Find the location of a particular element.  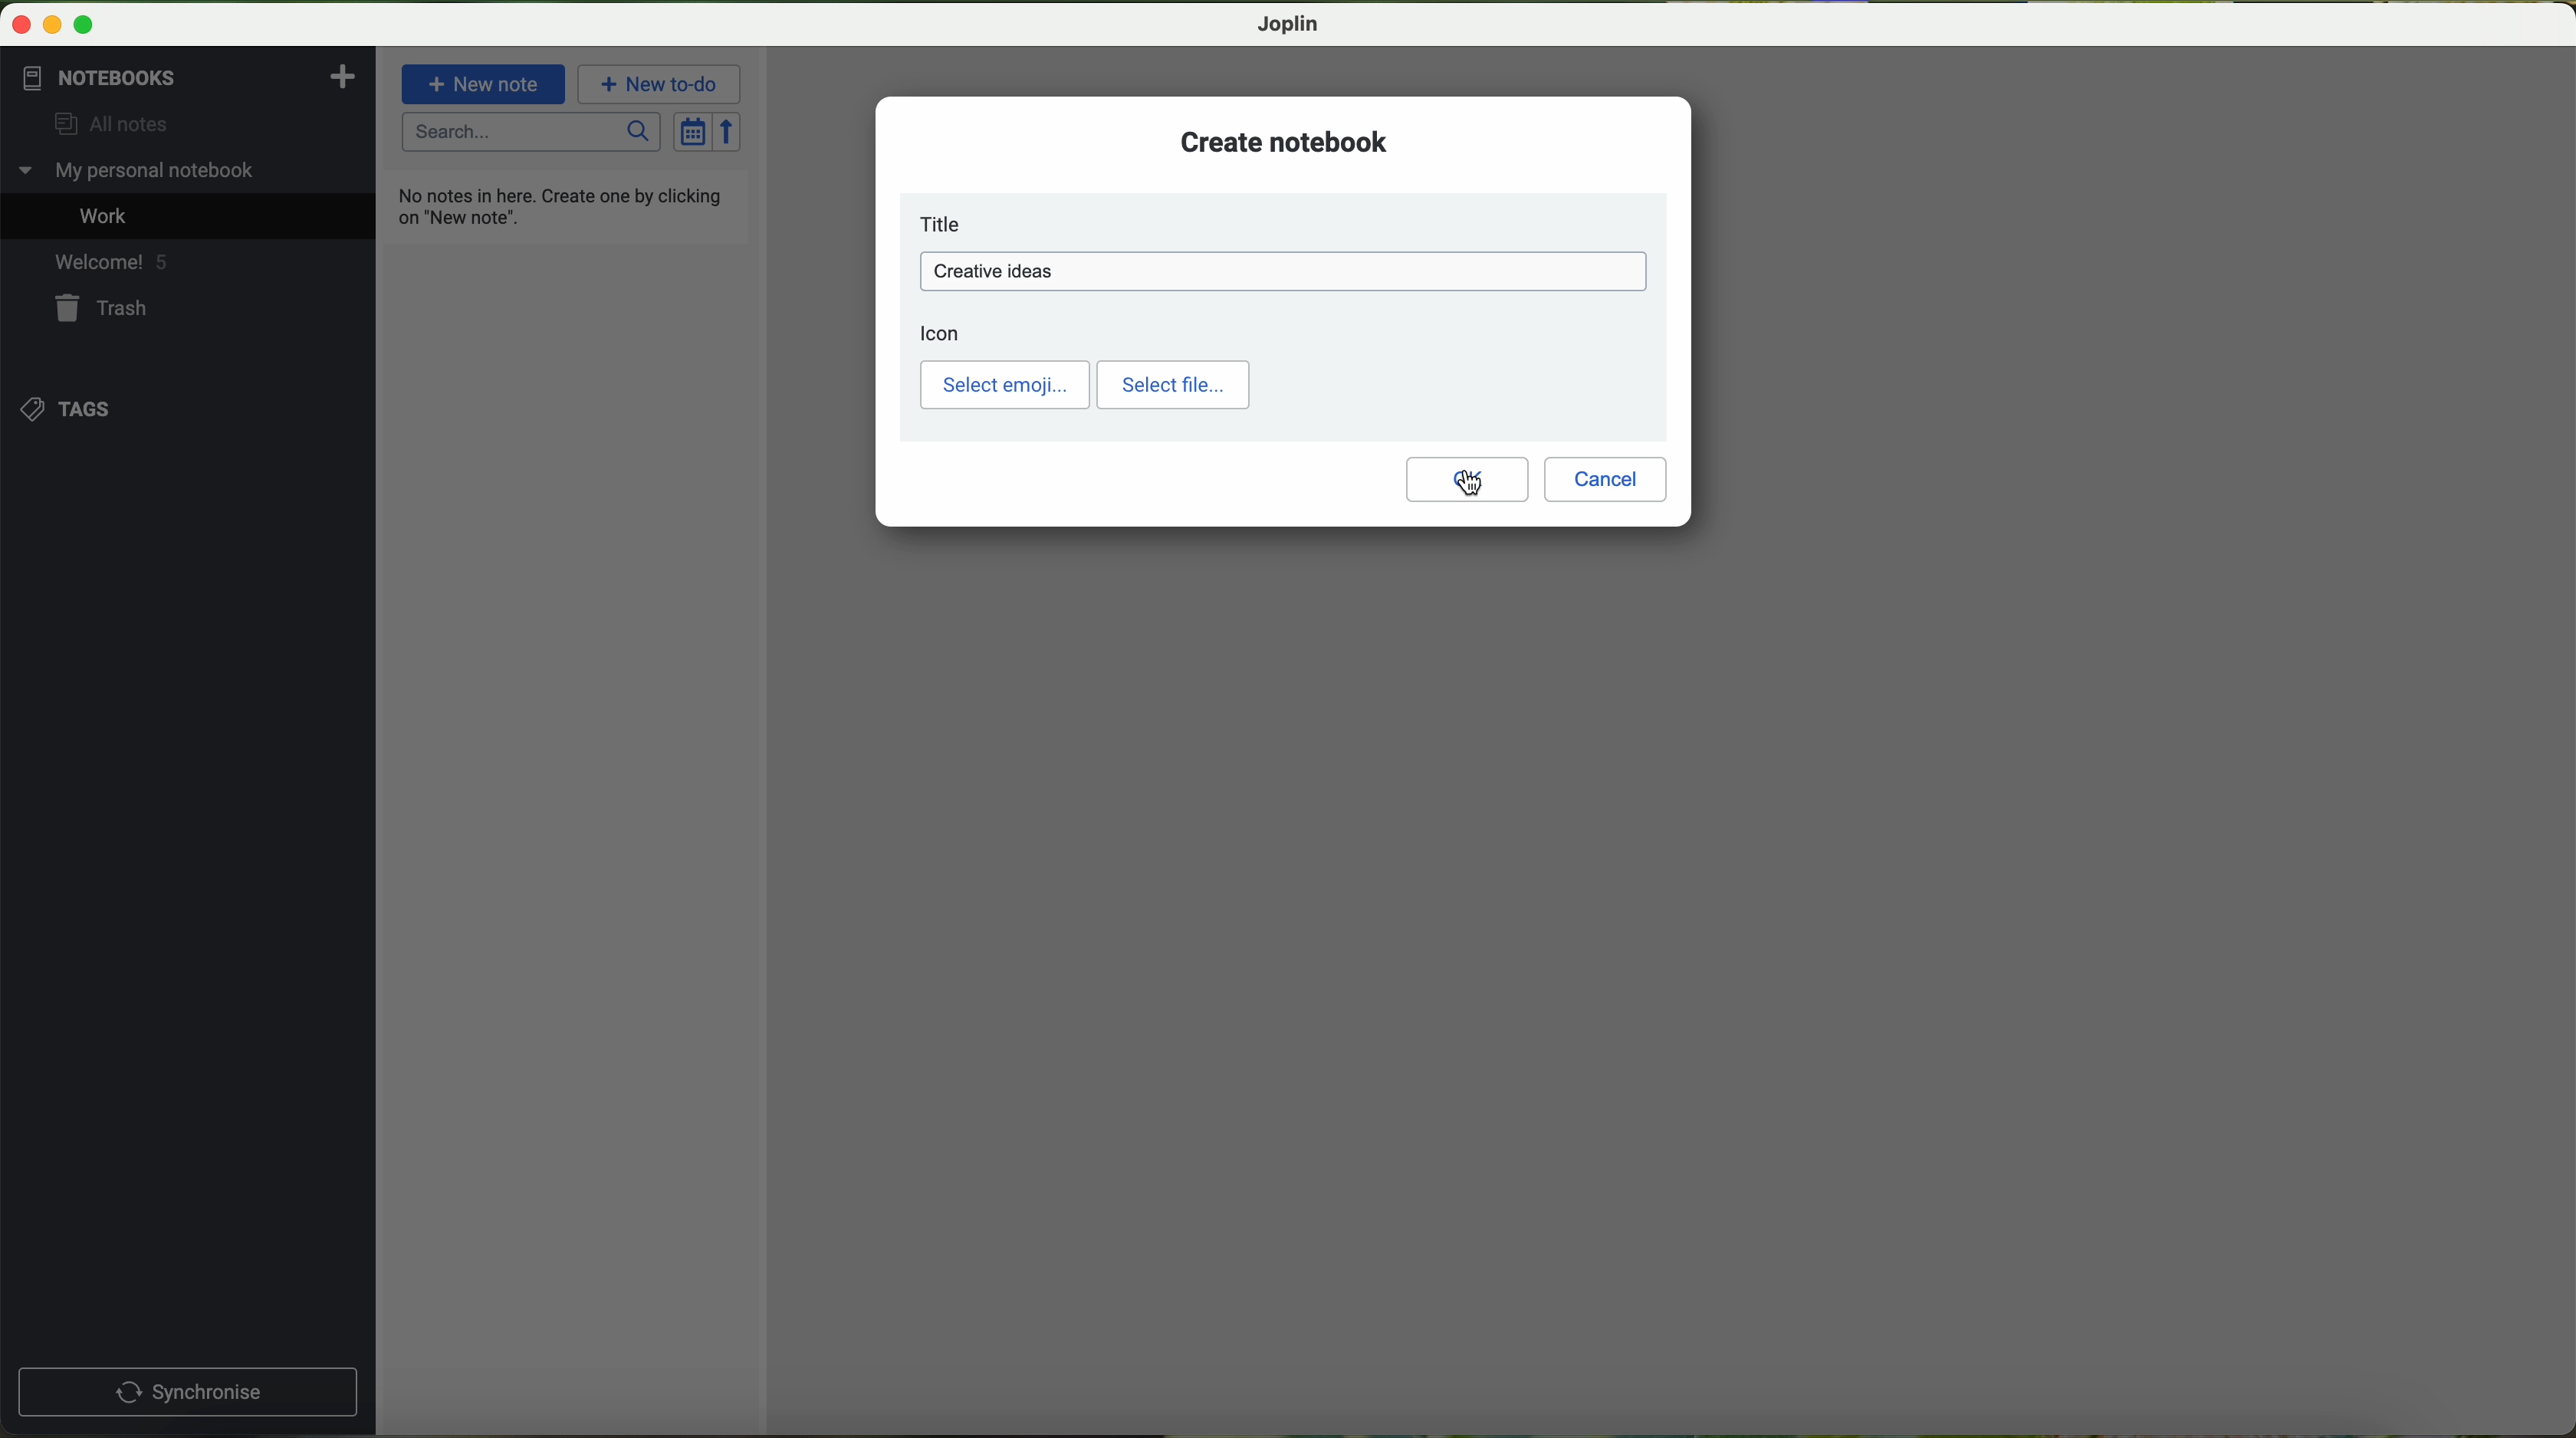

creative ideas - title is located at coordinates (1288, 272).